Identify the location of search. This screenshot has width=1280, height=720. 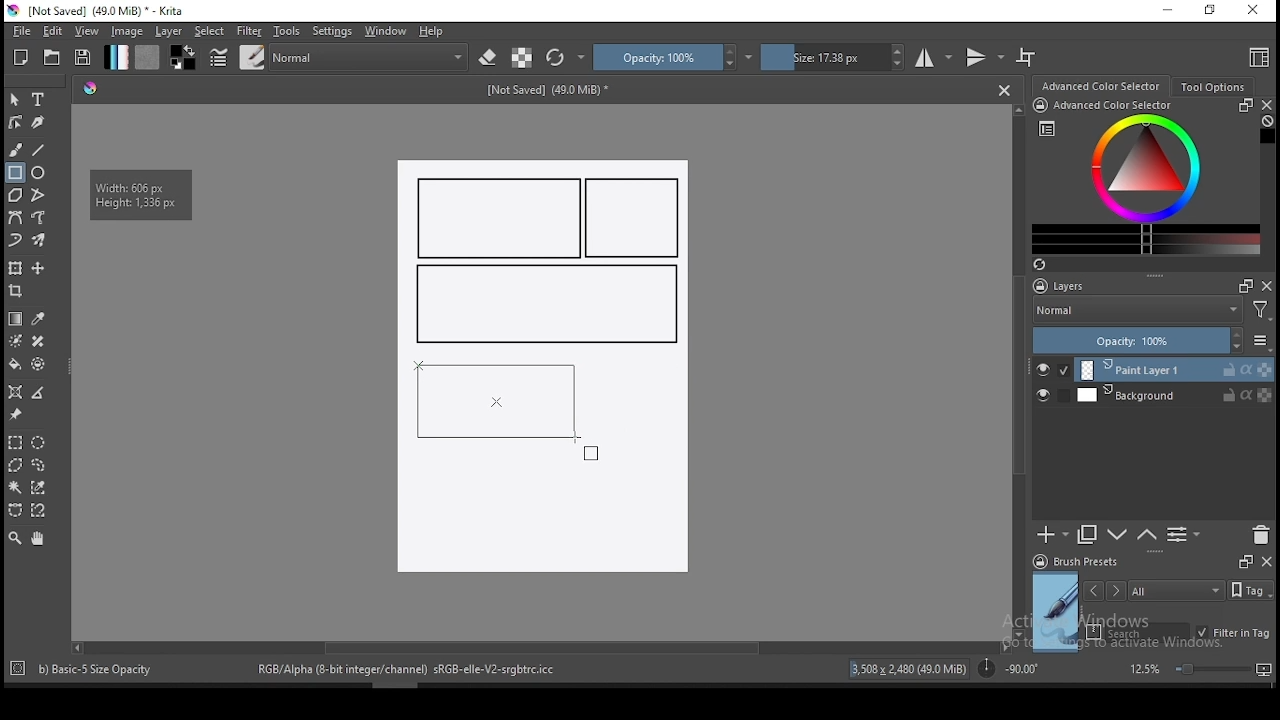
(1138, 632).